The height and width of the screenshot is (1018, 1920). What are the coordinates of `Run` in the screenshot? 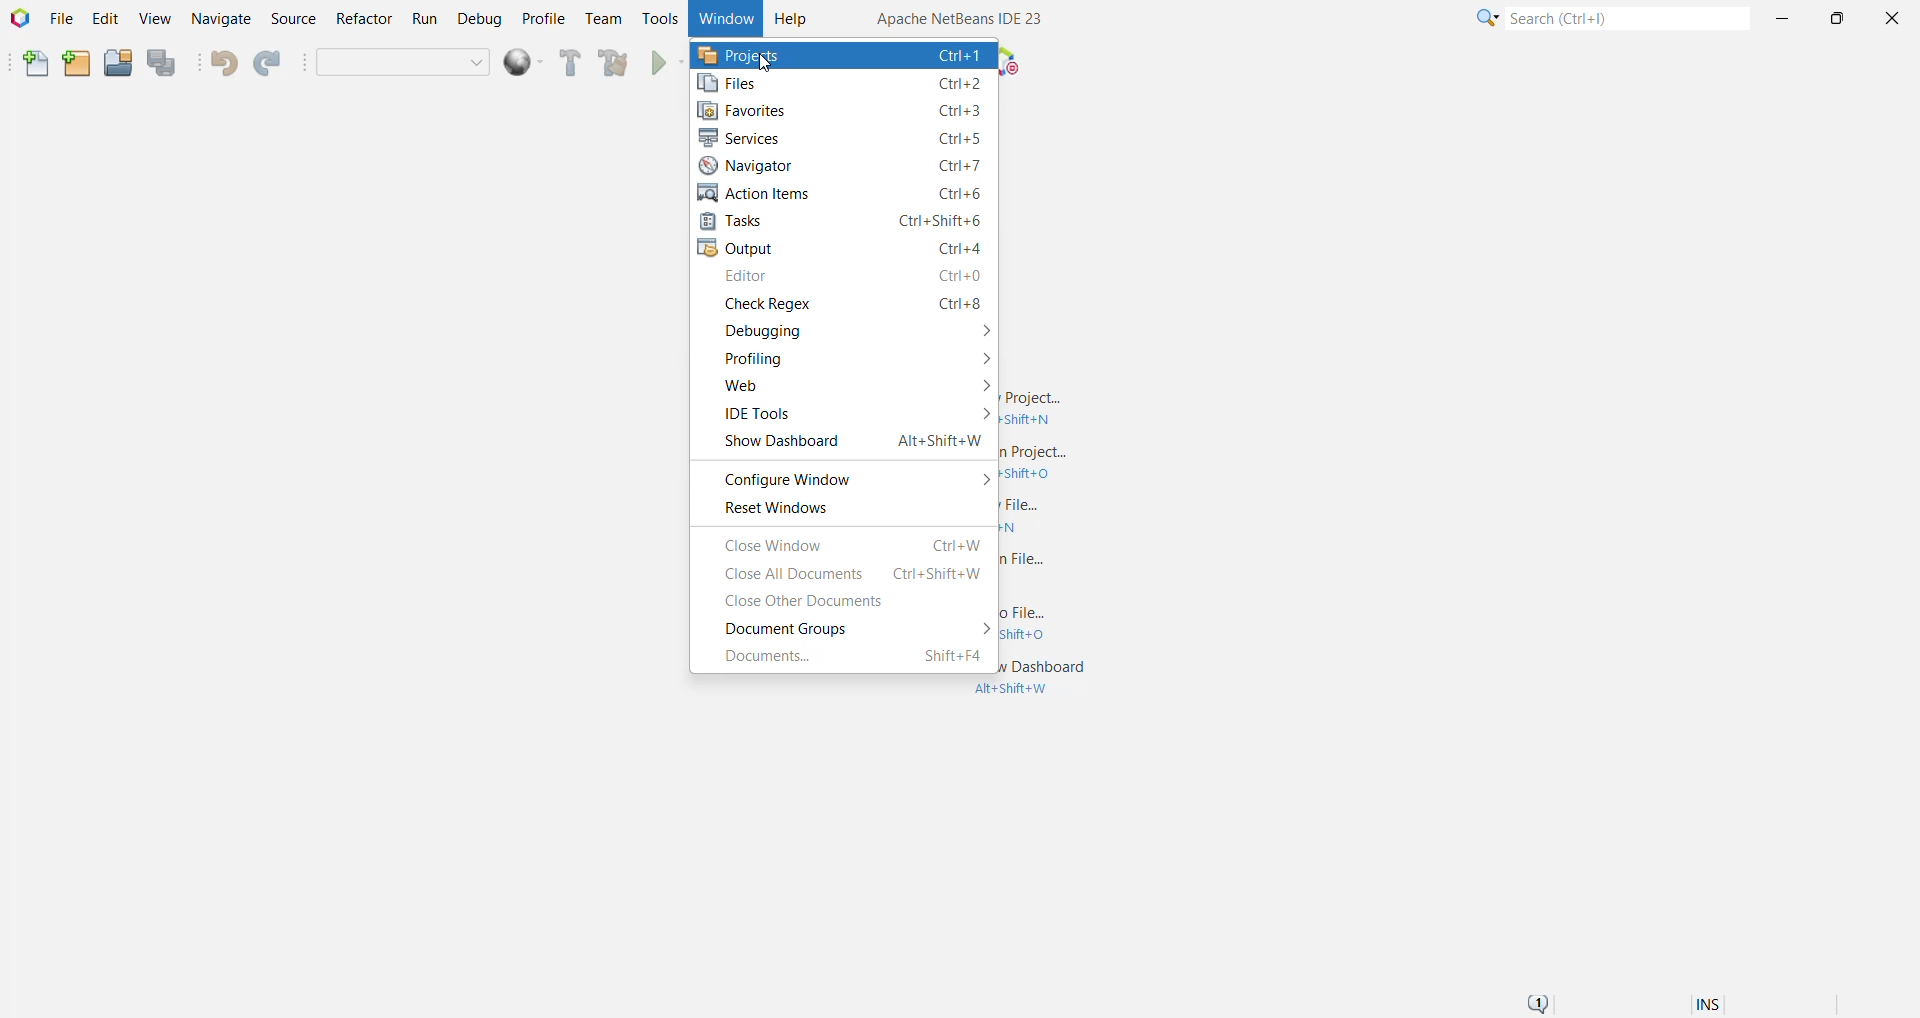 It's located at (423, 20).